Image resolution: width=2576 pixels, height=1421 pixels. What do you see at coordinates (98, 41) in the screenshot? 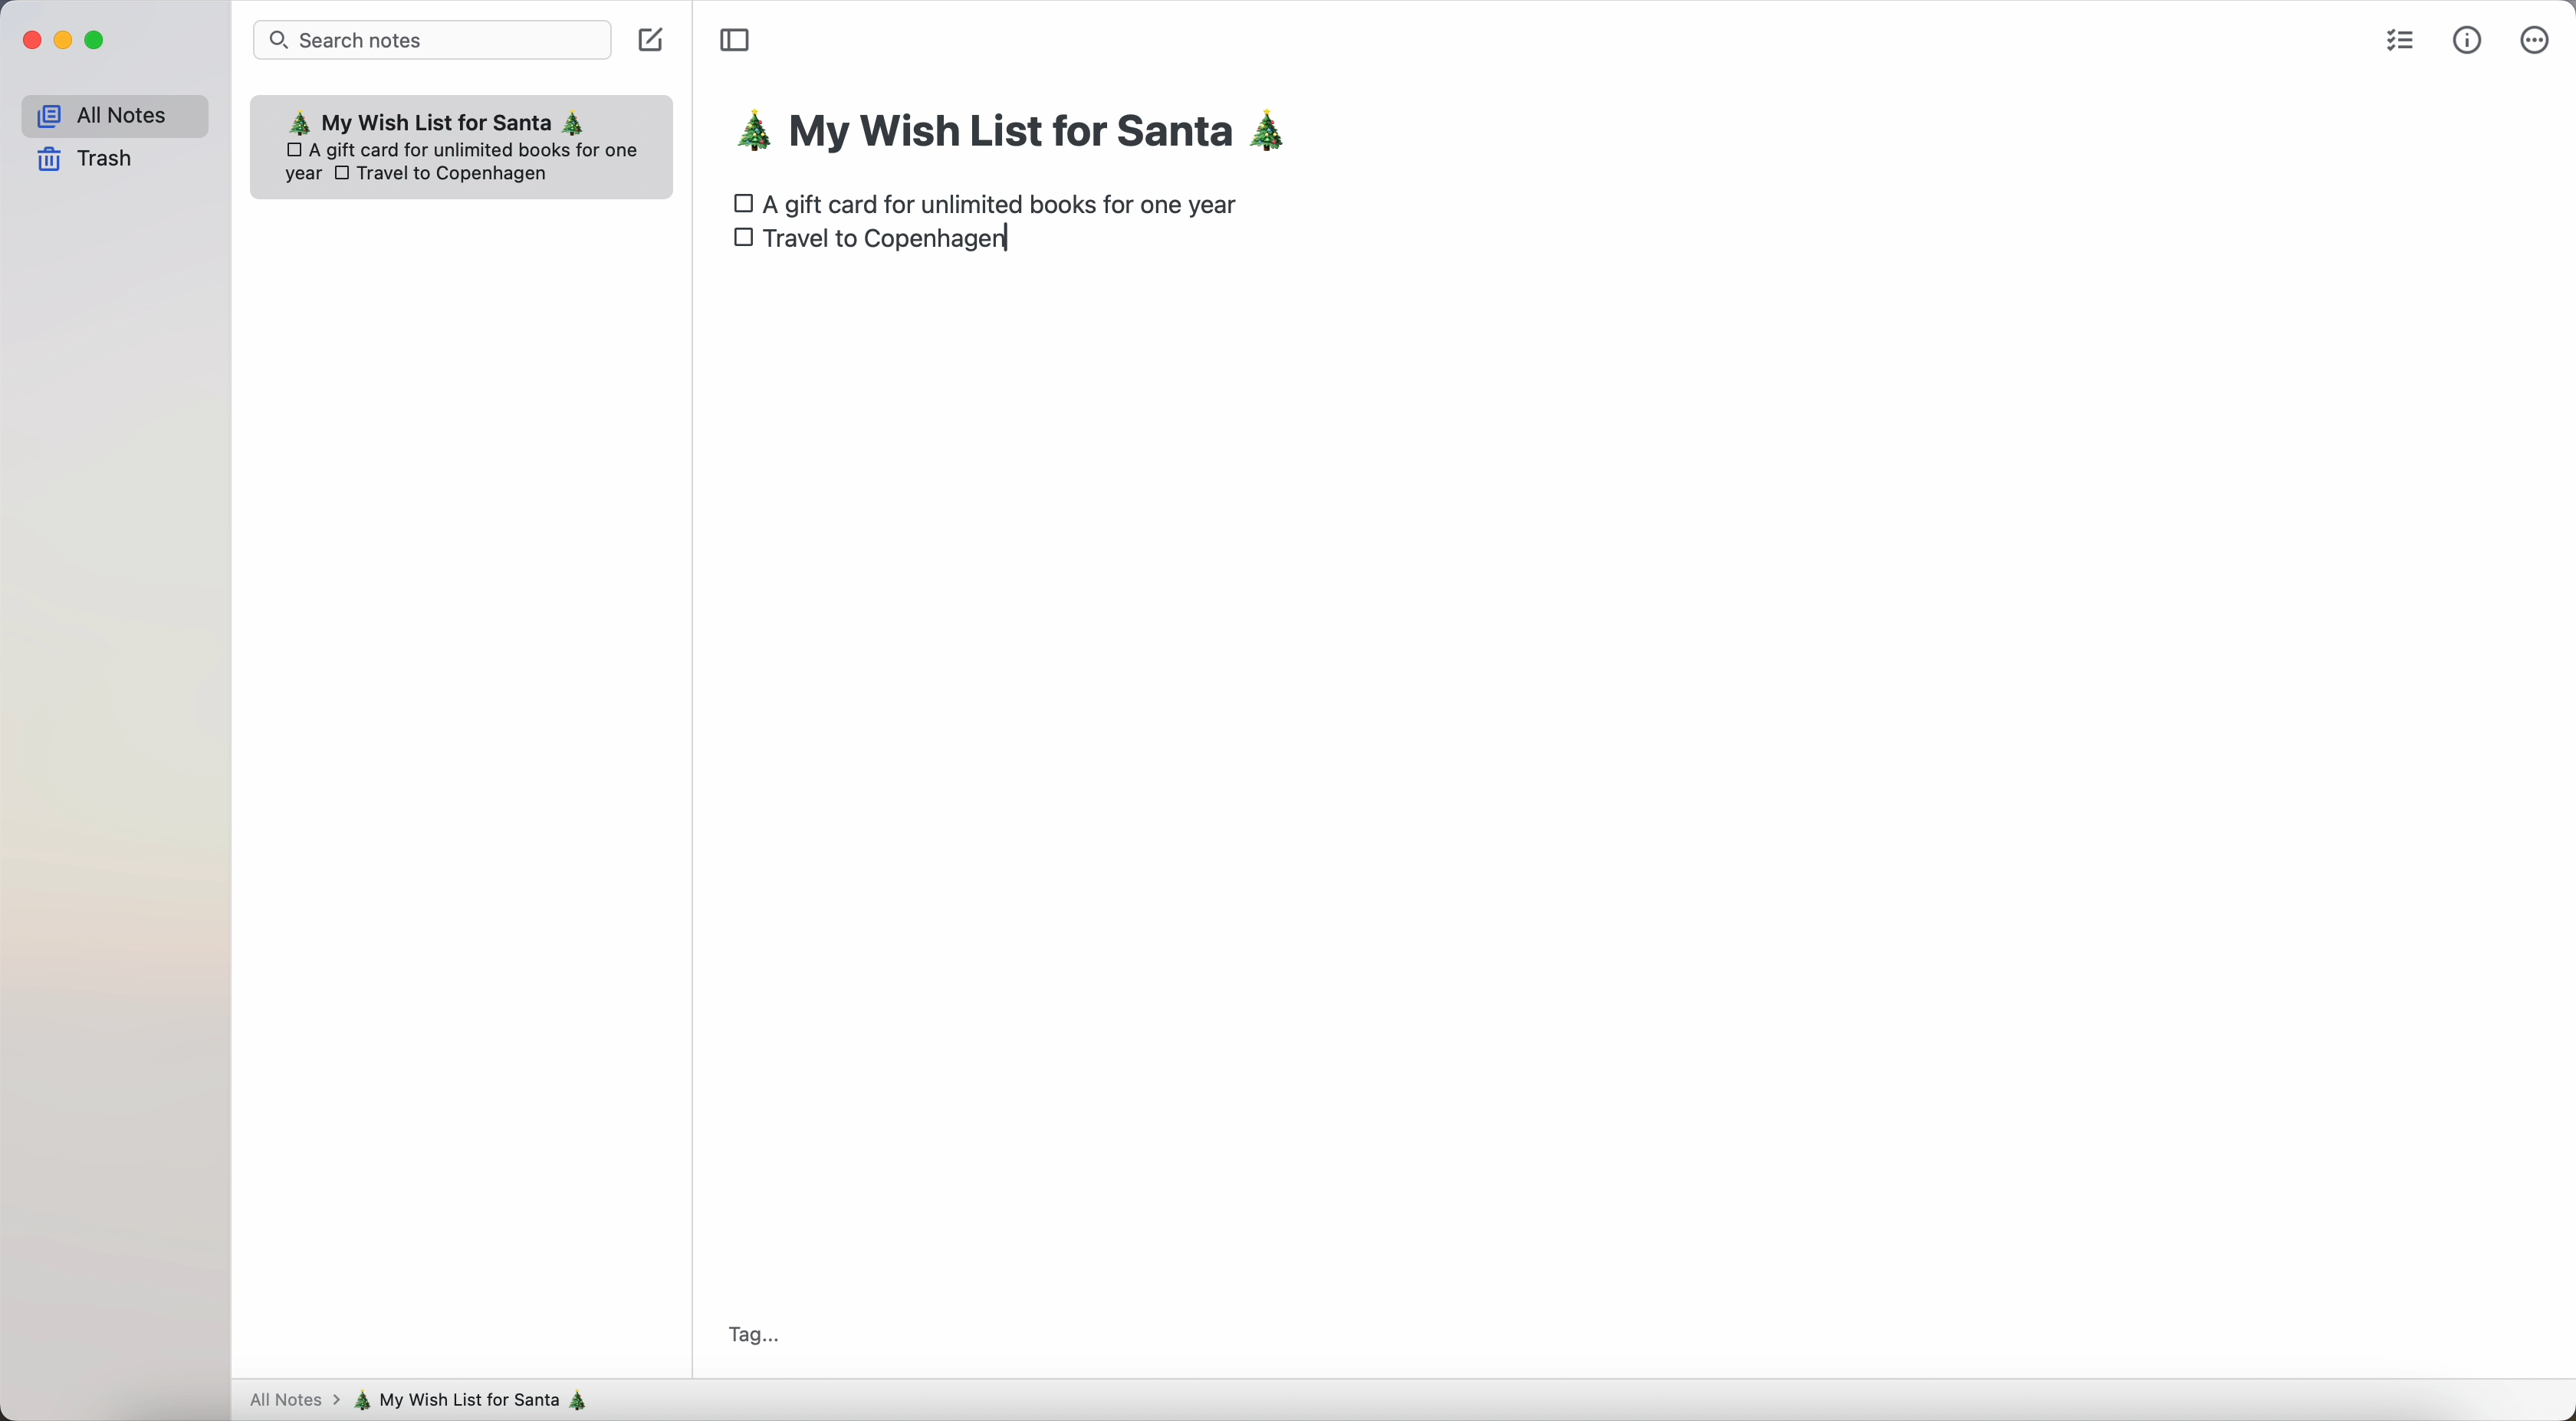
I see `maximize` at bounding box center [98, 41].